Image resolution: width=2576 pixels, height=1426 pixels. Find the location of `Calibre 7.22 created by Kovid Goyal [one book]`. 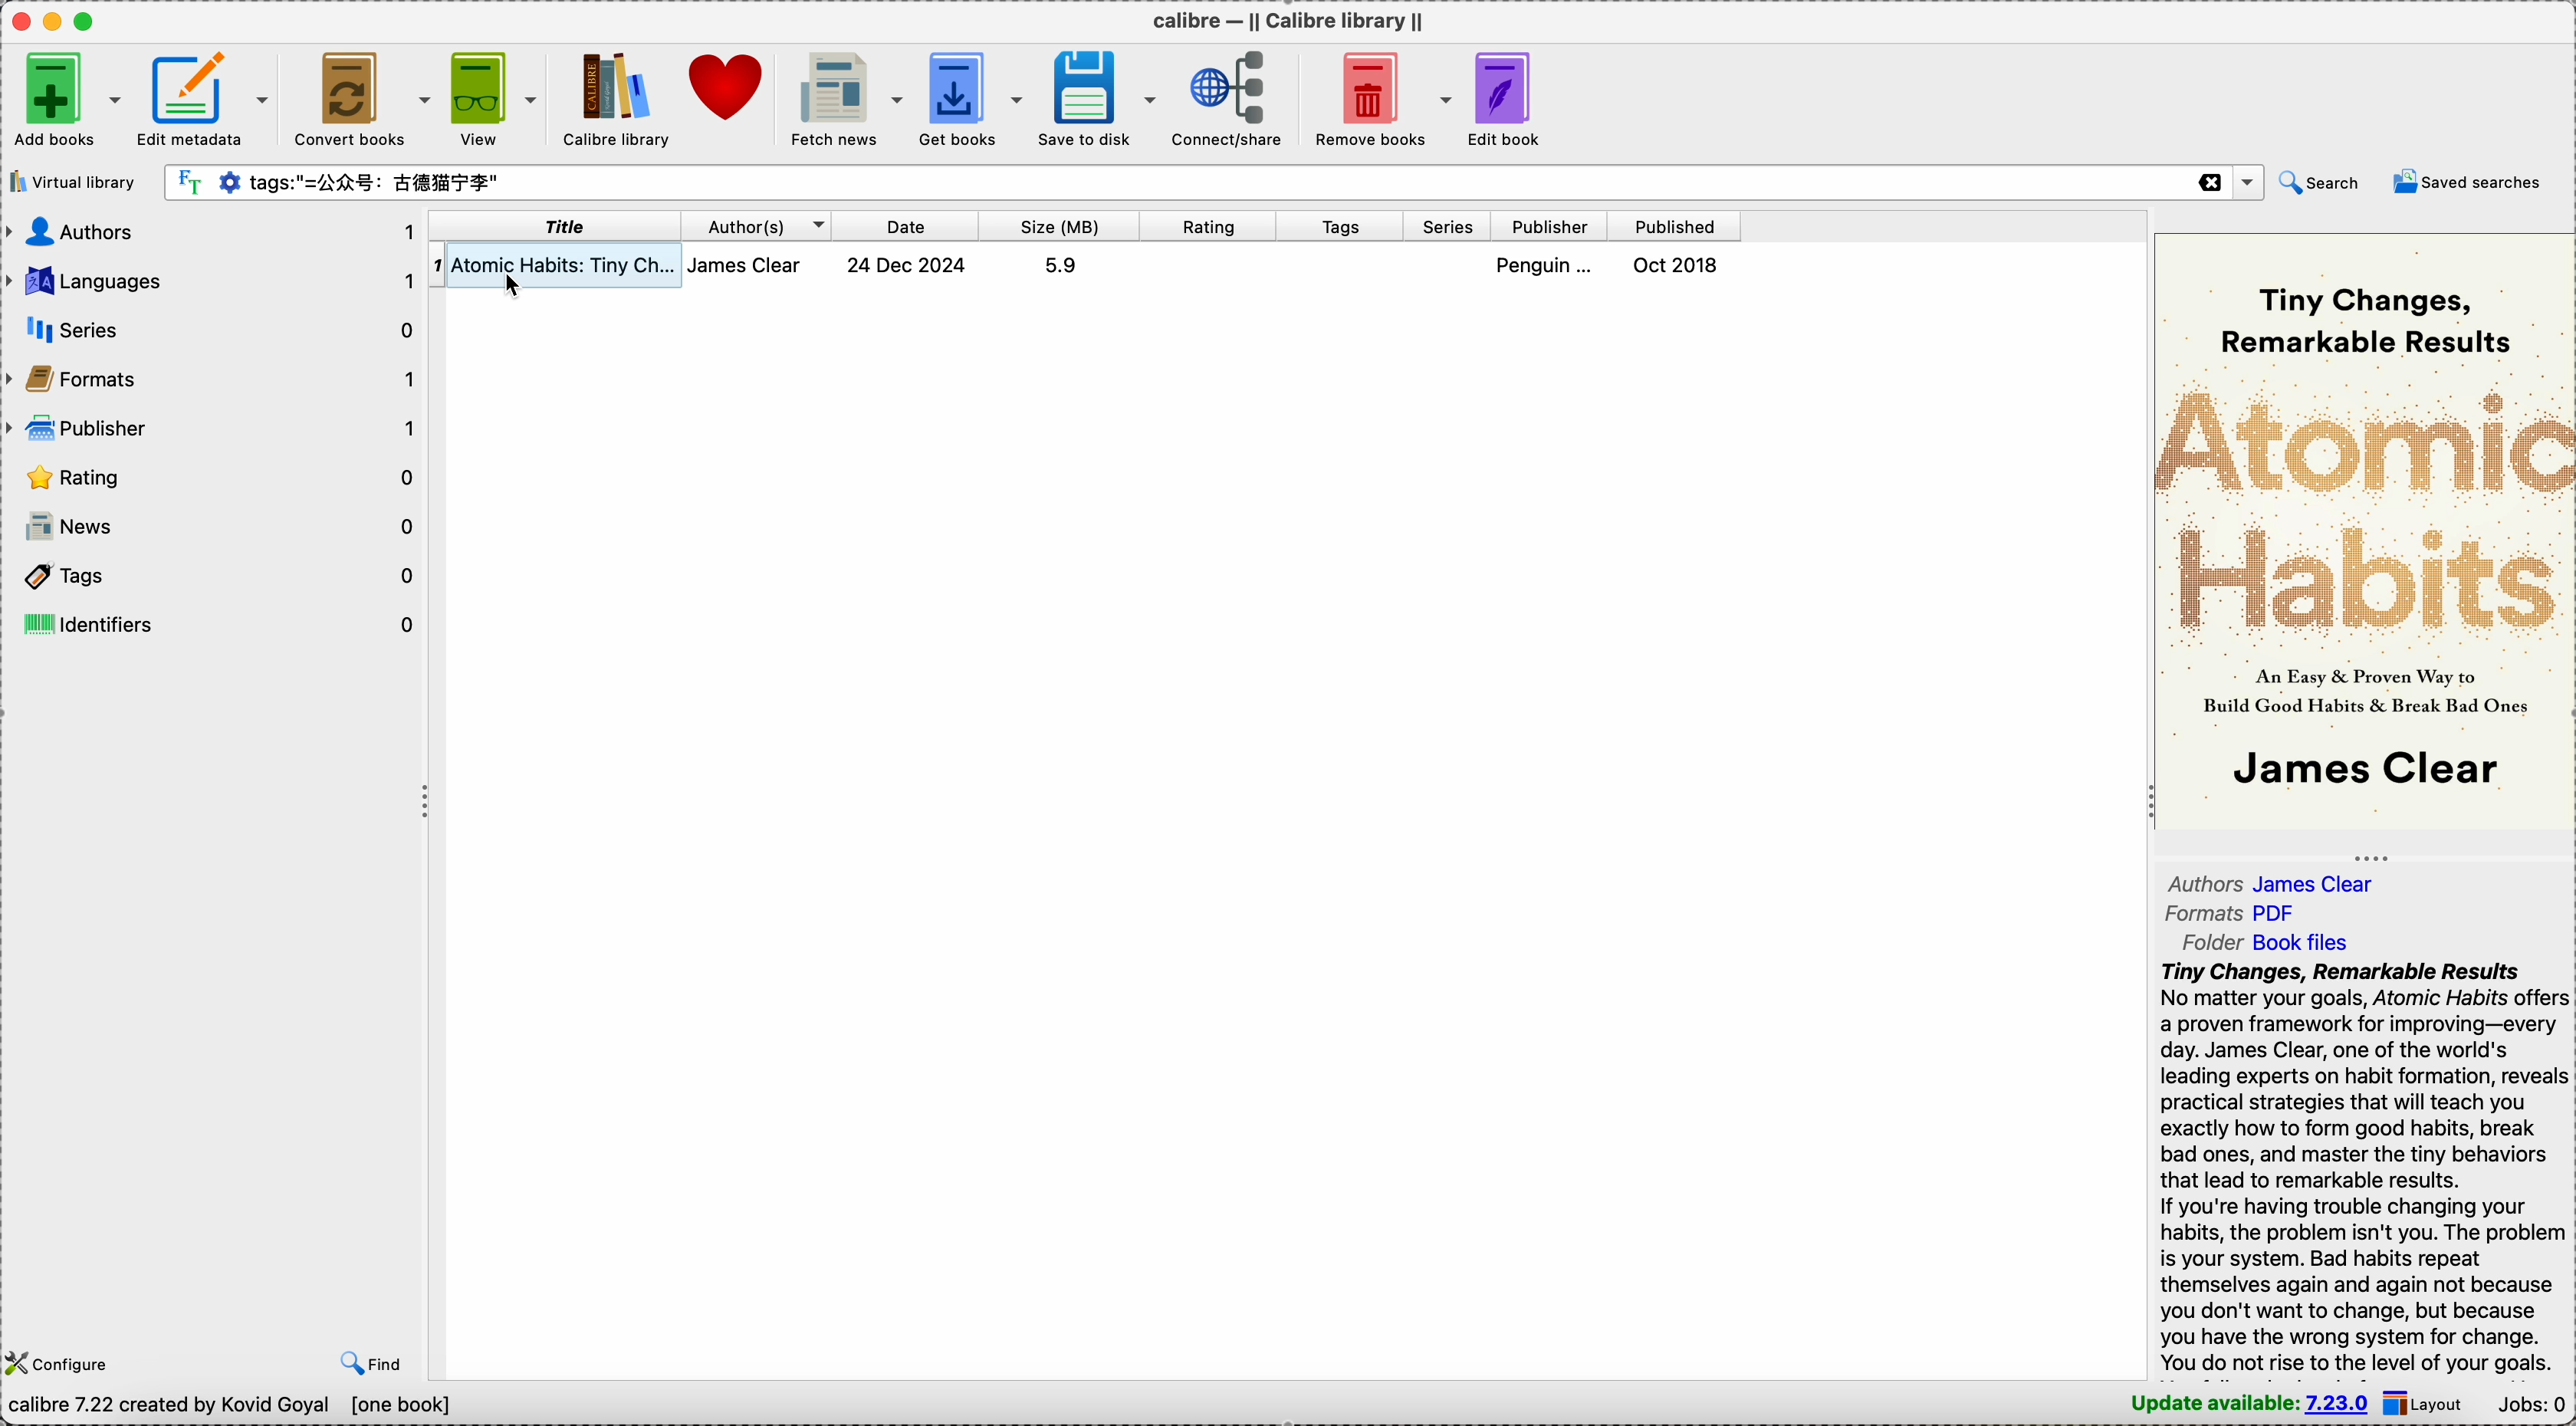

Calibre 7.22 created by Kovid Goyal [one book] is located at coordinates (225, 1407).